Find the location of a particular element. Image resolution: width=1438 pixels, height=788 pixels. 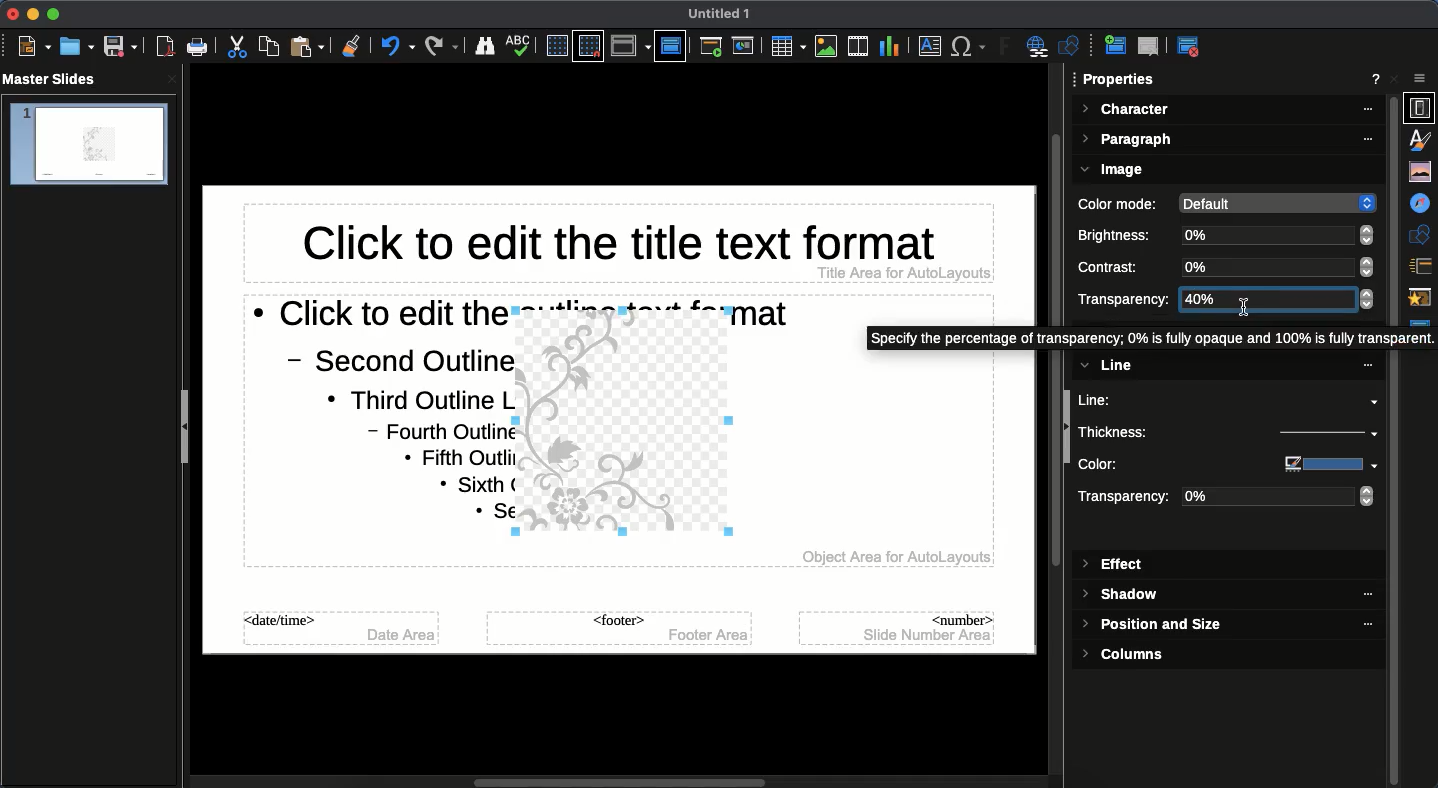

Color mode is located at coordinates (1121, 204).